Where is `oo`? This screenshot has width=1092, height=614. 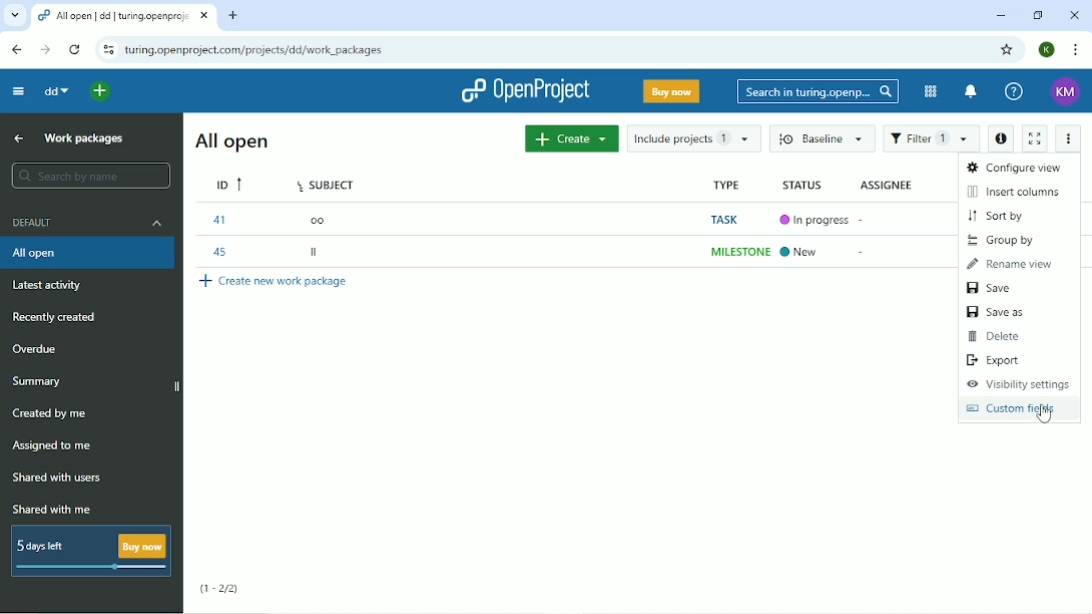
oo is located at coordinates (321, 219).